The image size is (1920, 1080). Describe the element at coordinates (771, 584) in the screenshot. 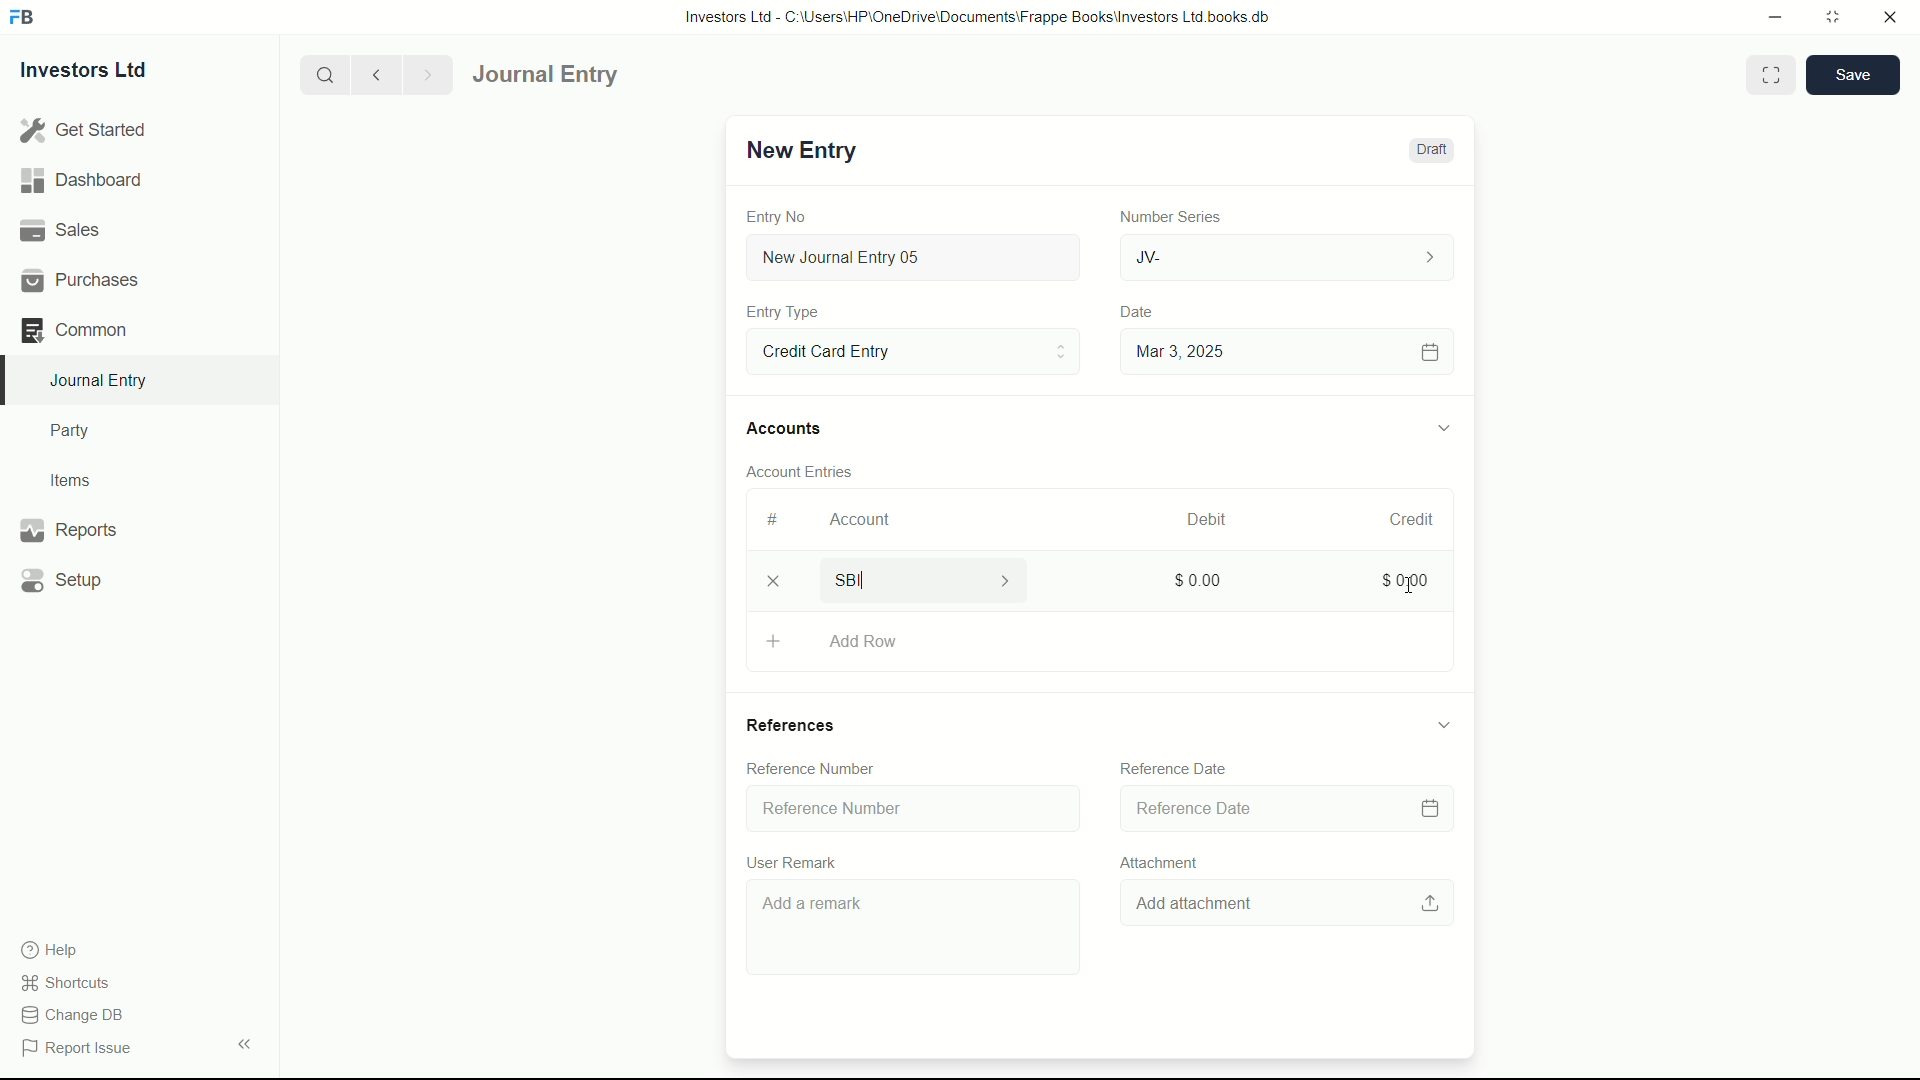

I see `delete` at that location.